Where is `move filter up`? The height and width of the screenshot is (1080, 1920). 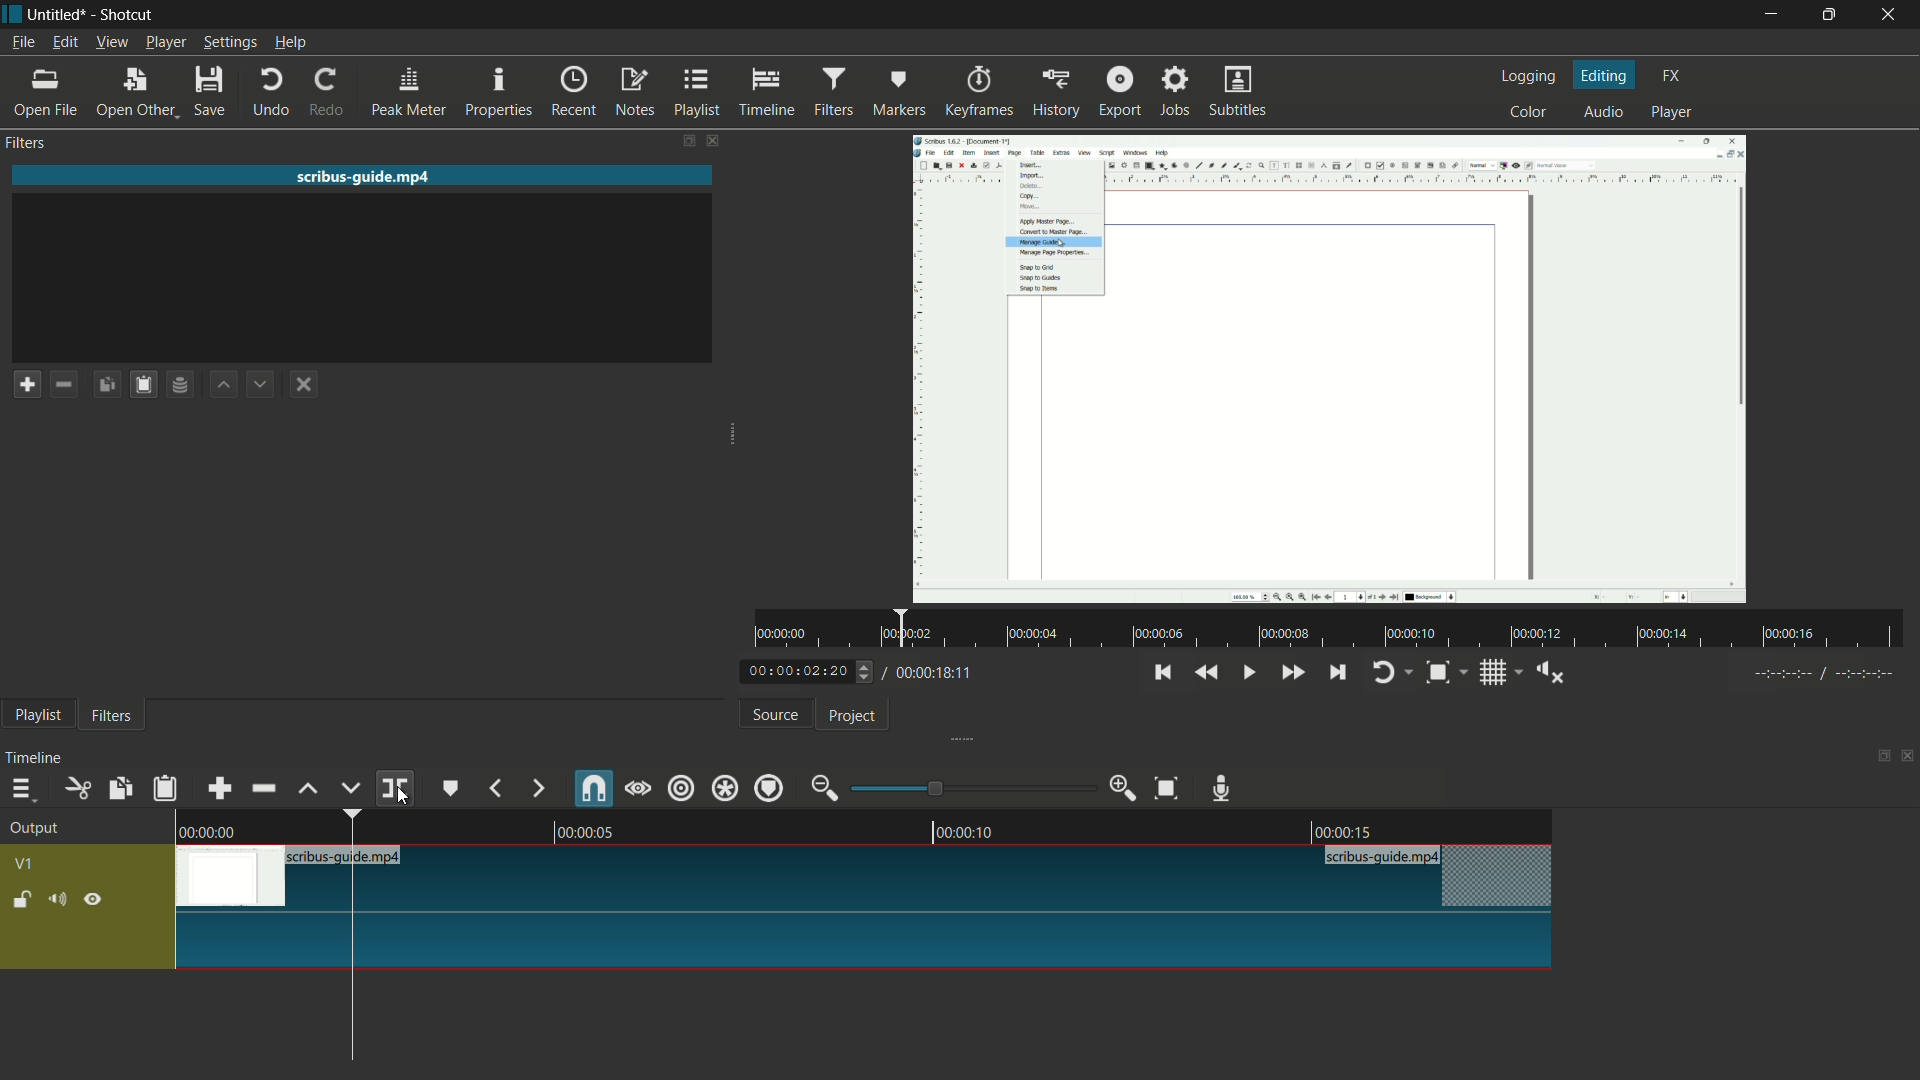 move filter up is located at coordinates (221, 384).